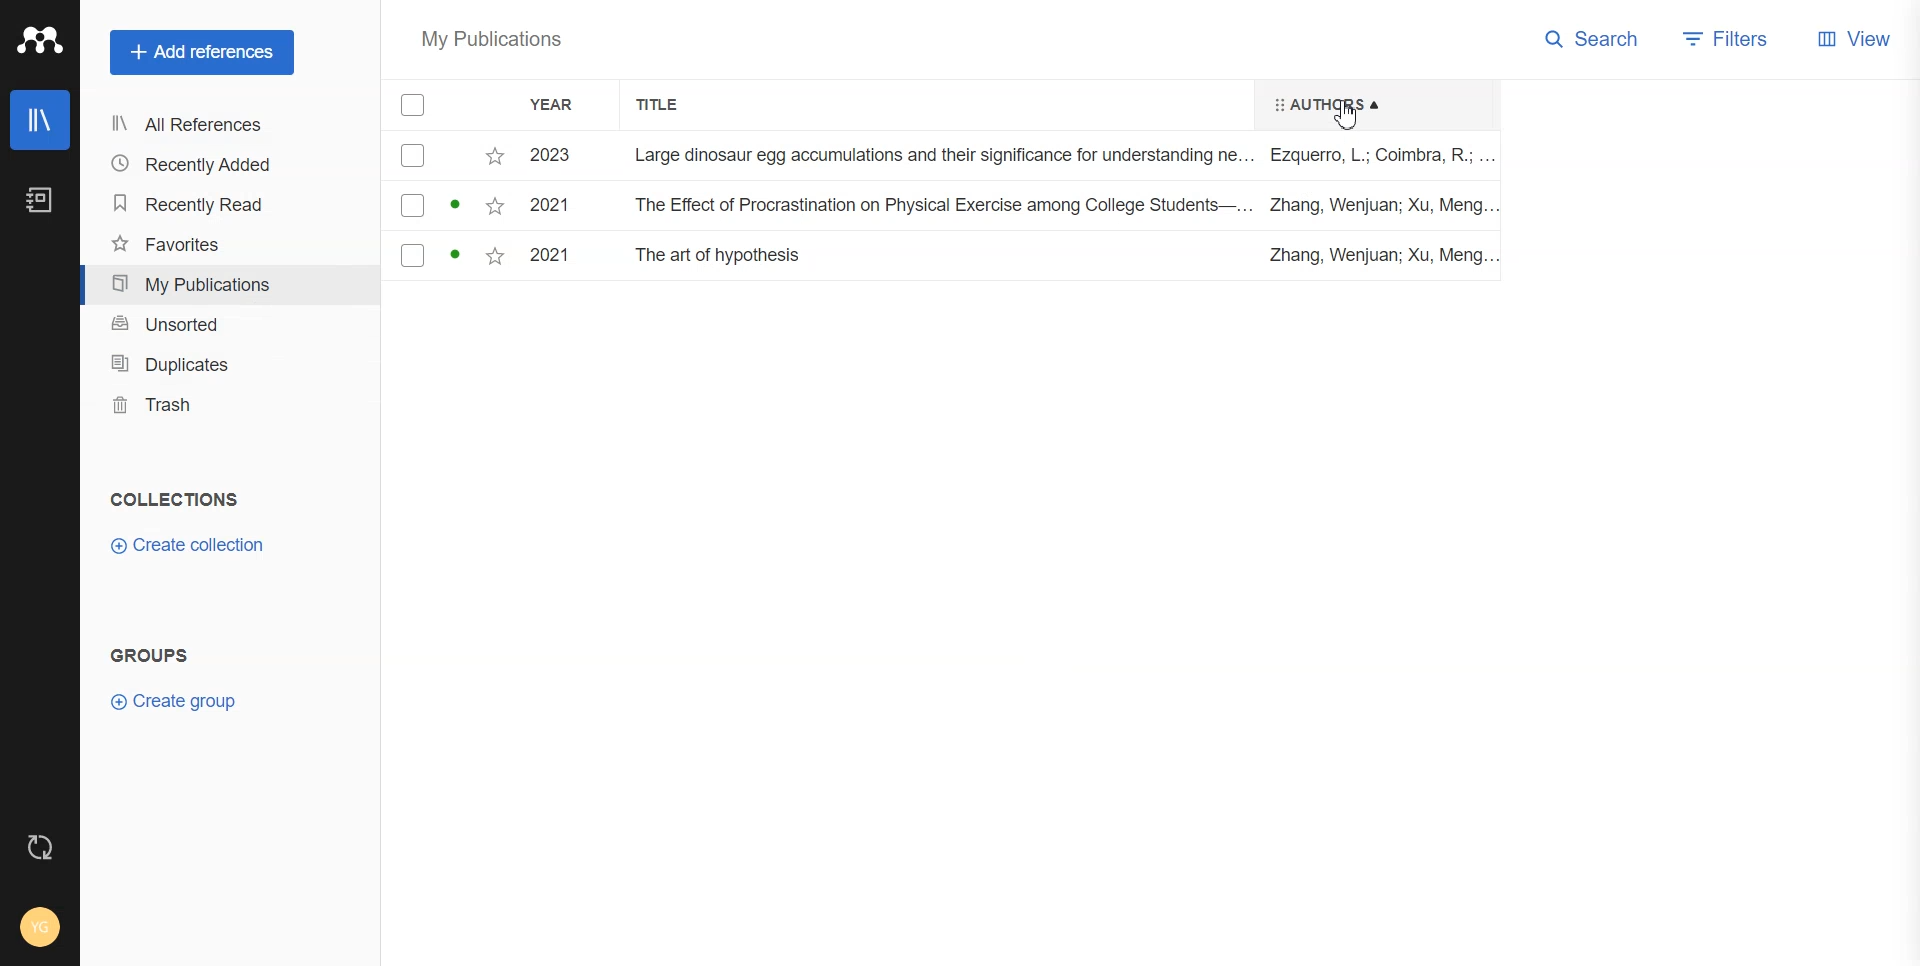 Image resolution: width=1920 pixels, height=966 pixels. What do you see at coordinates (1351, 114) in the screenshot?
I see `Cursor` at bounding box center [1351, 114].